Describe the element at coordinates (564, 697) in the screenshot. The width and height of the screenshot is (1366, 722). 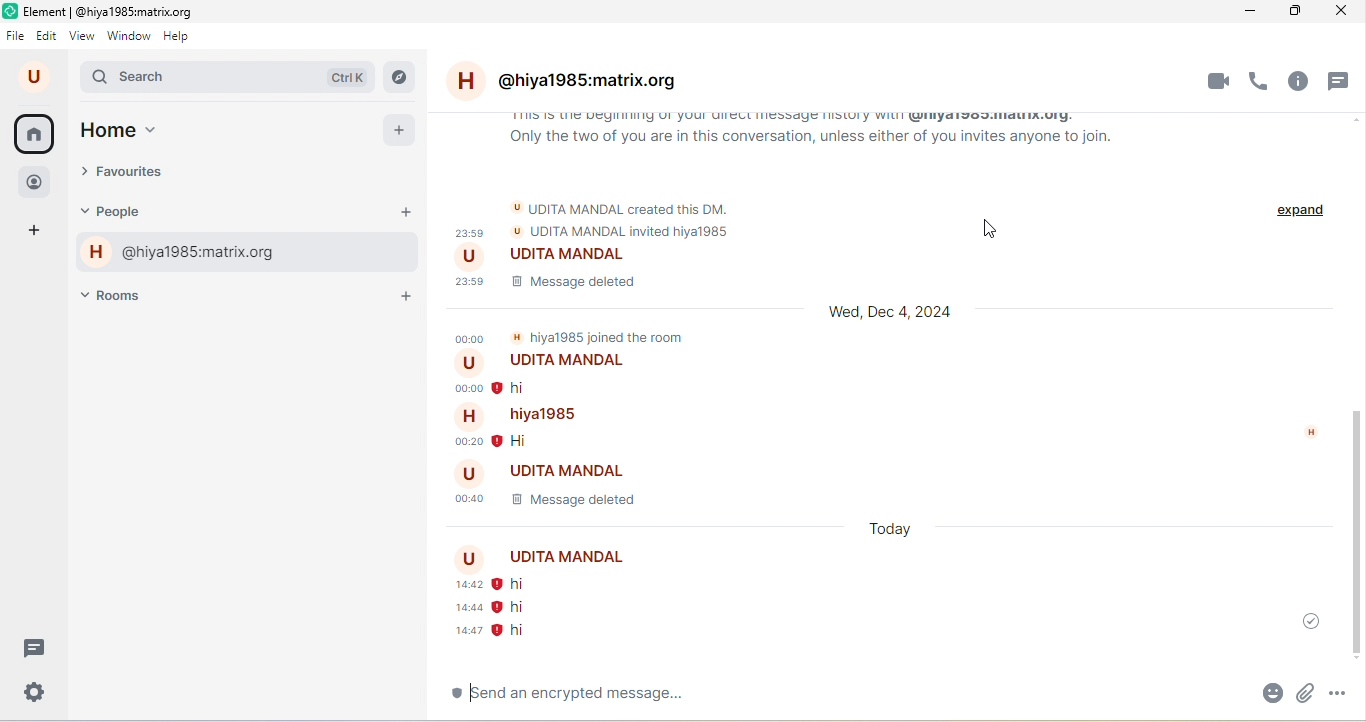
I see `hi` at that location.